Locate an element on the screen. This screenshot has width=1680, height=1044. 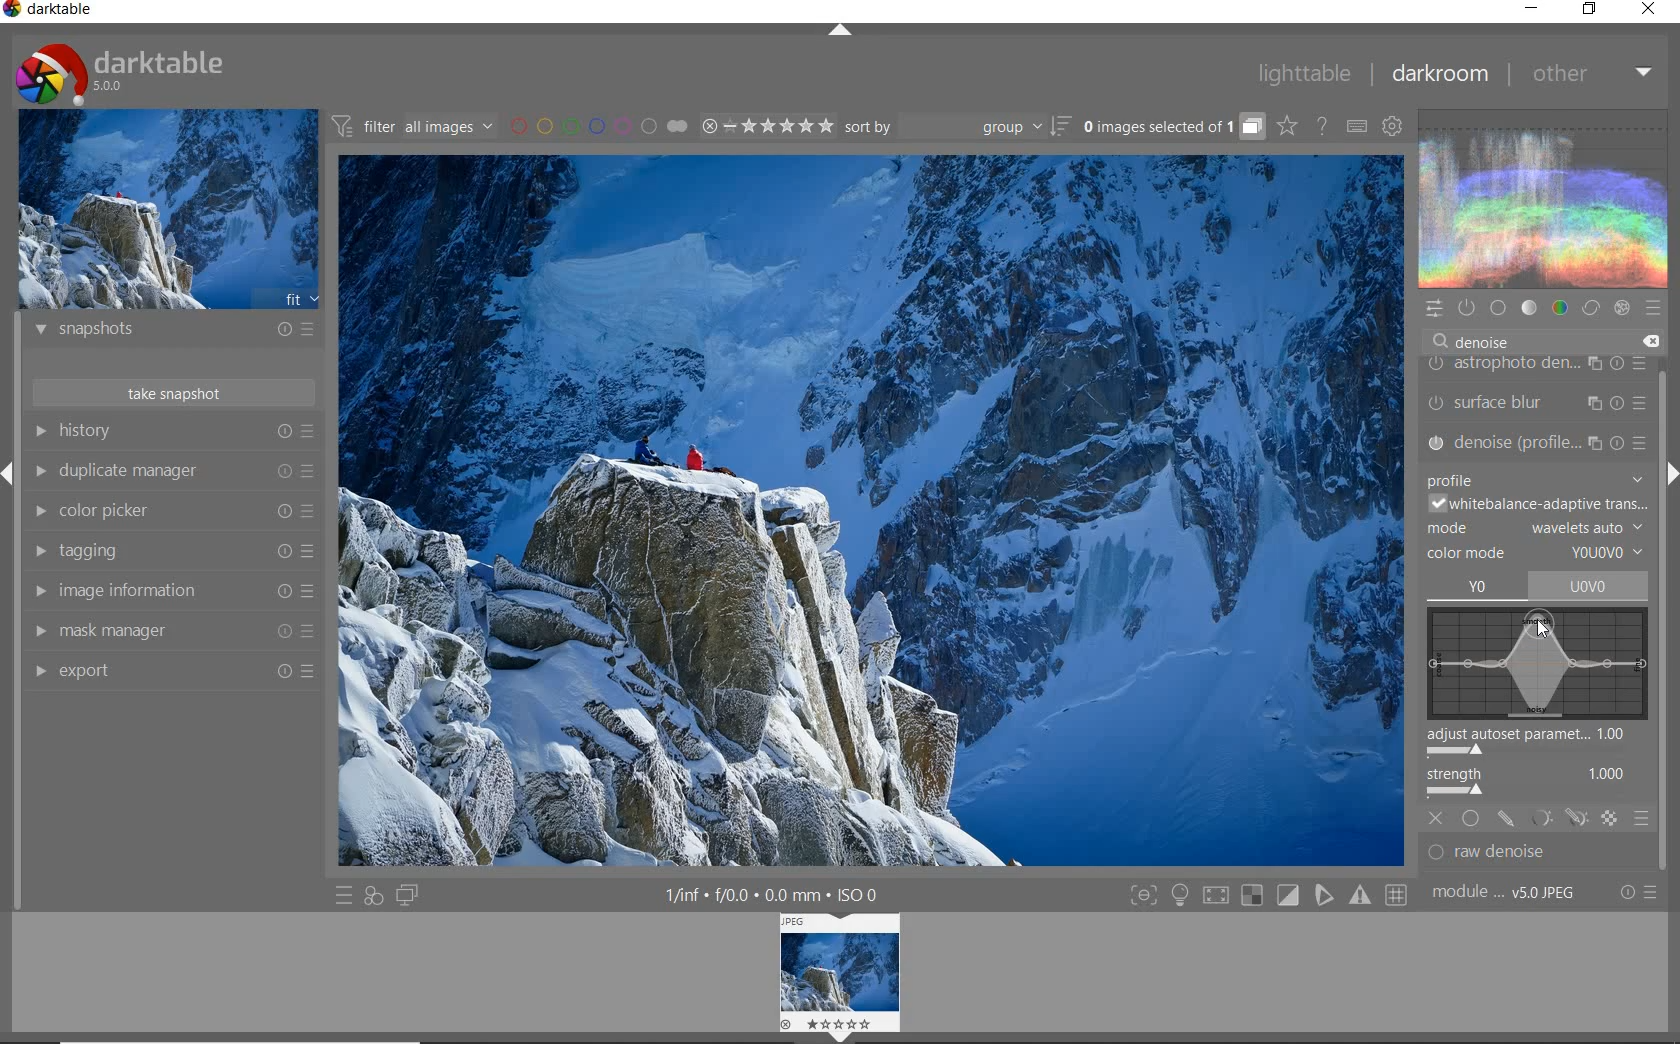
RAW DENOISE is located at coordinates (1520, 854).